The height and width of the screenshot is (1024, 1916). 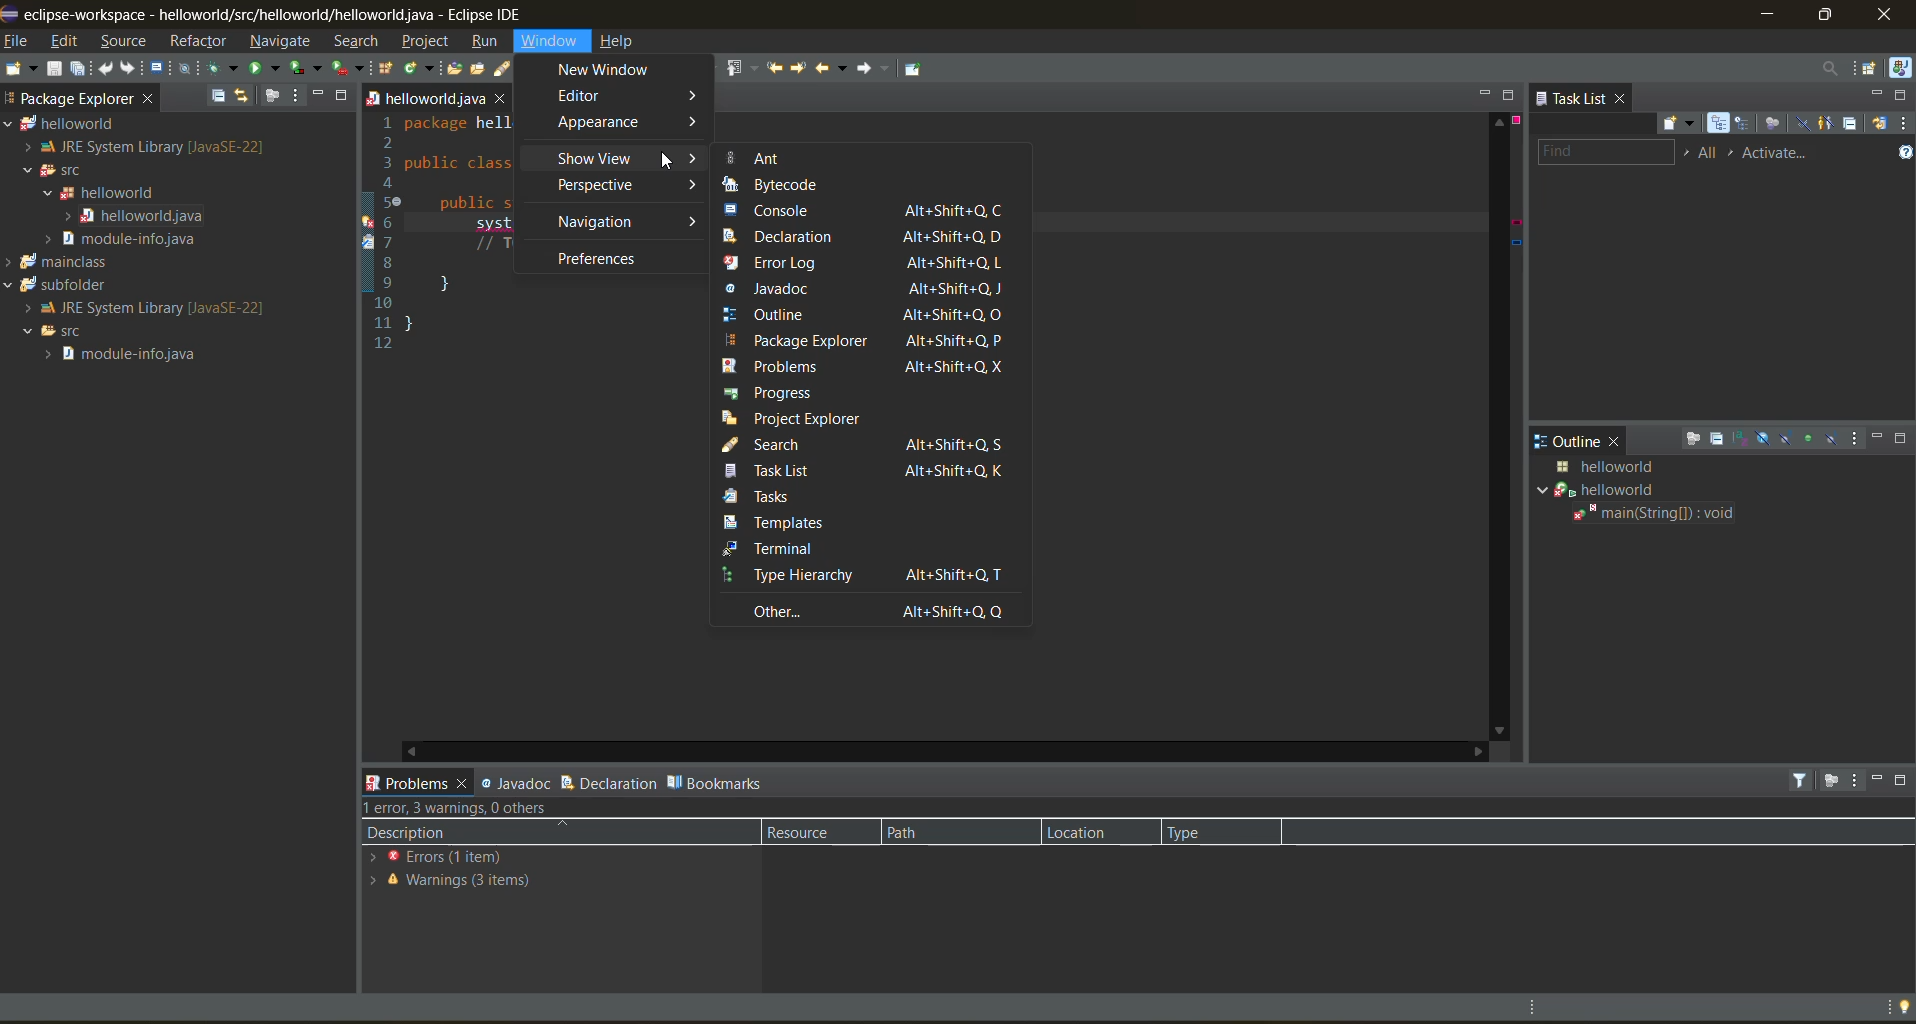 What do you see at coordinates (738, 781) in the screenshot?
I see `bookmarks` at bounding box center [738, 781].